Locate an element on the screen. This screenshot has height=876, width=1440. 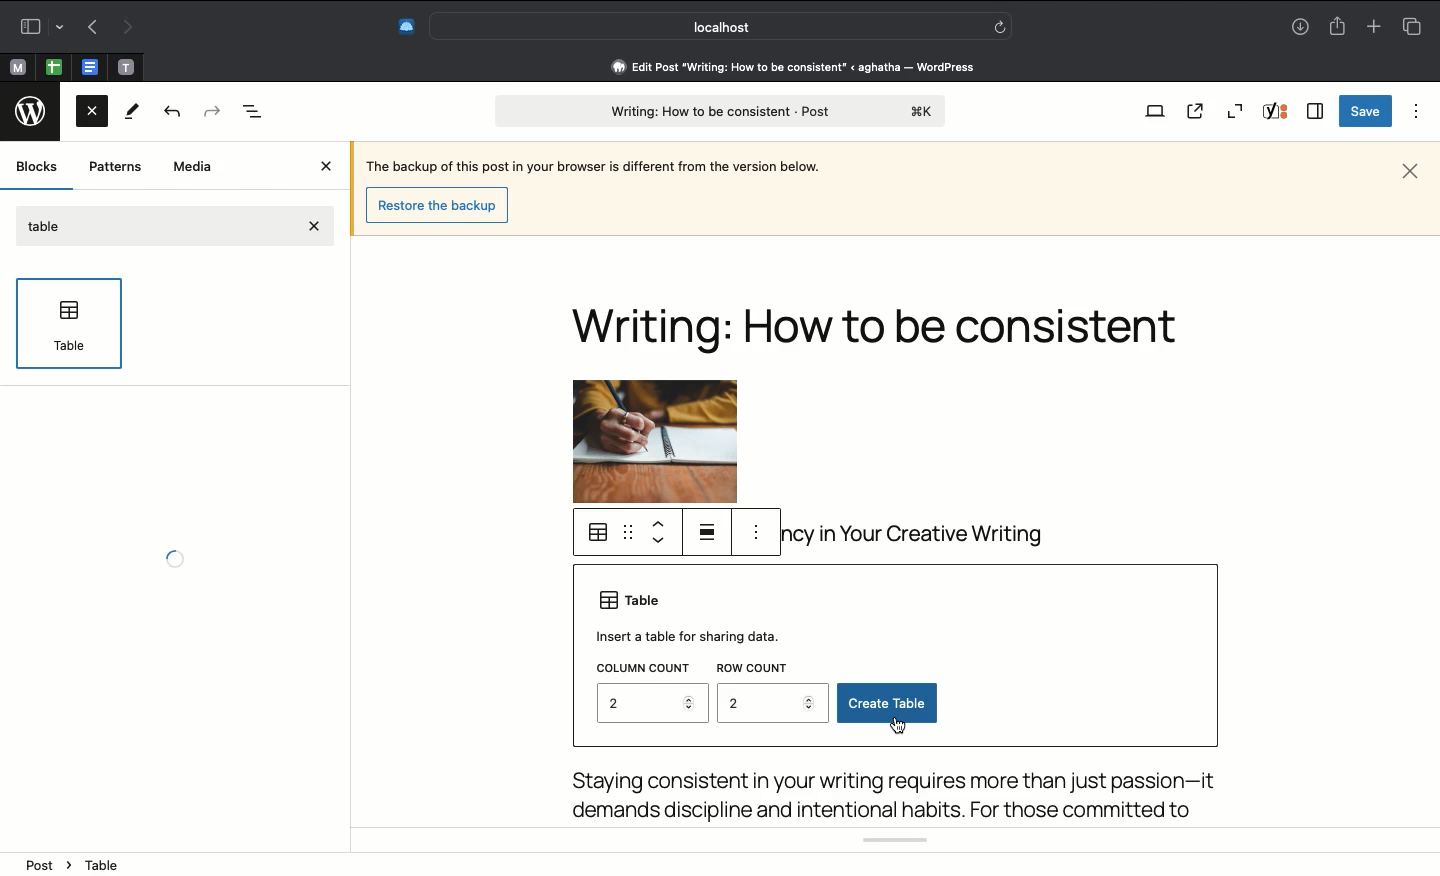
Downloads is located at coordinates (1302, 26).